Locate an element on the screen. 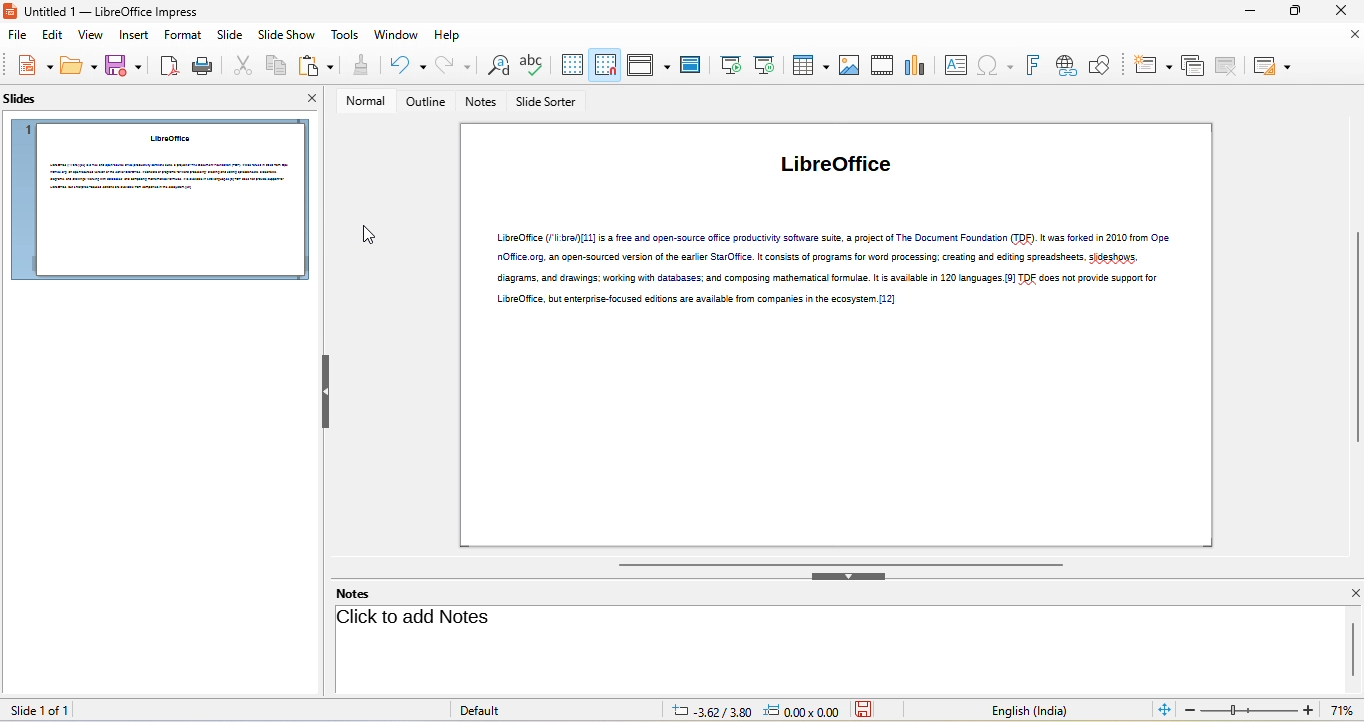 This screenshot has height=722, width=1364. slide sorter is located at coordinates (548, 104).